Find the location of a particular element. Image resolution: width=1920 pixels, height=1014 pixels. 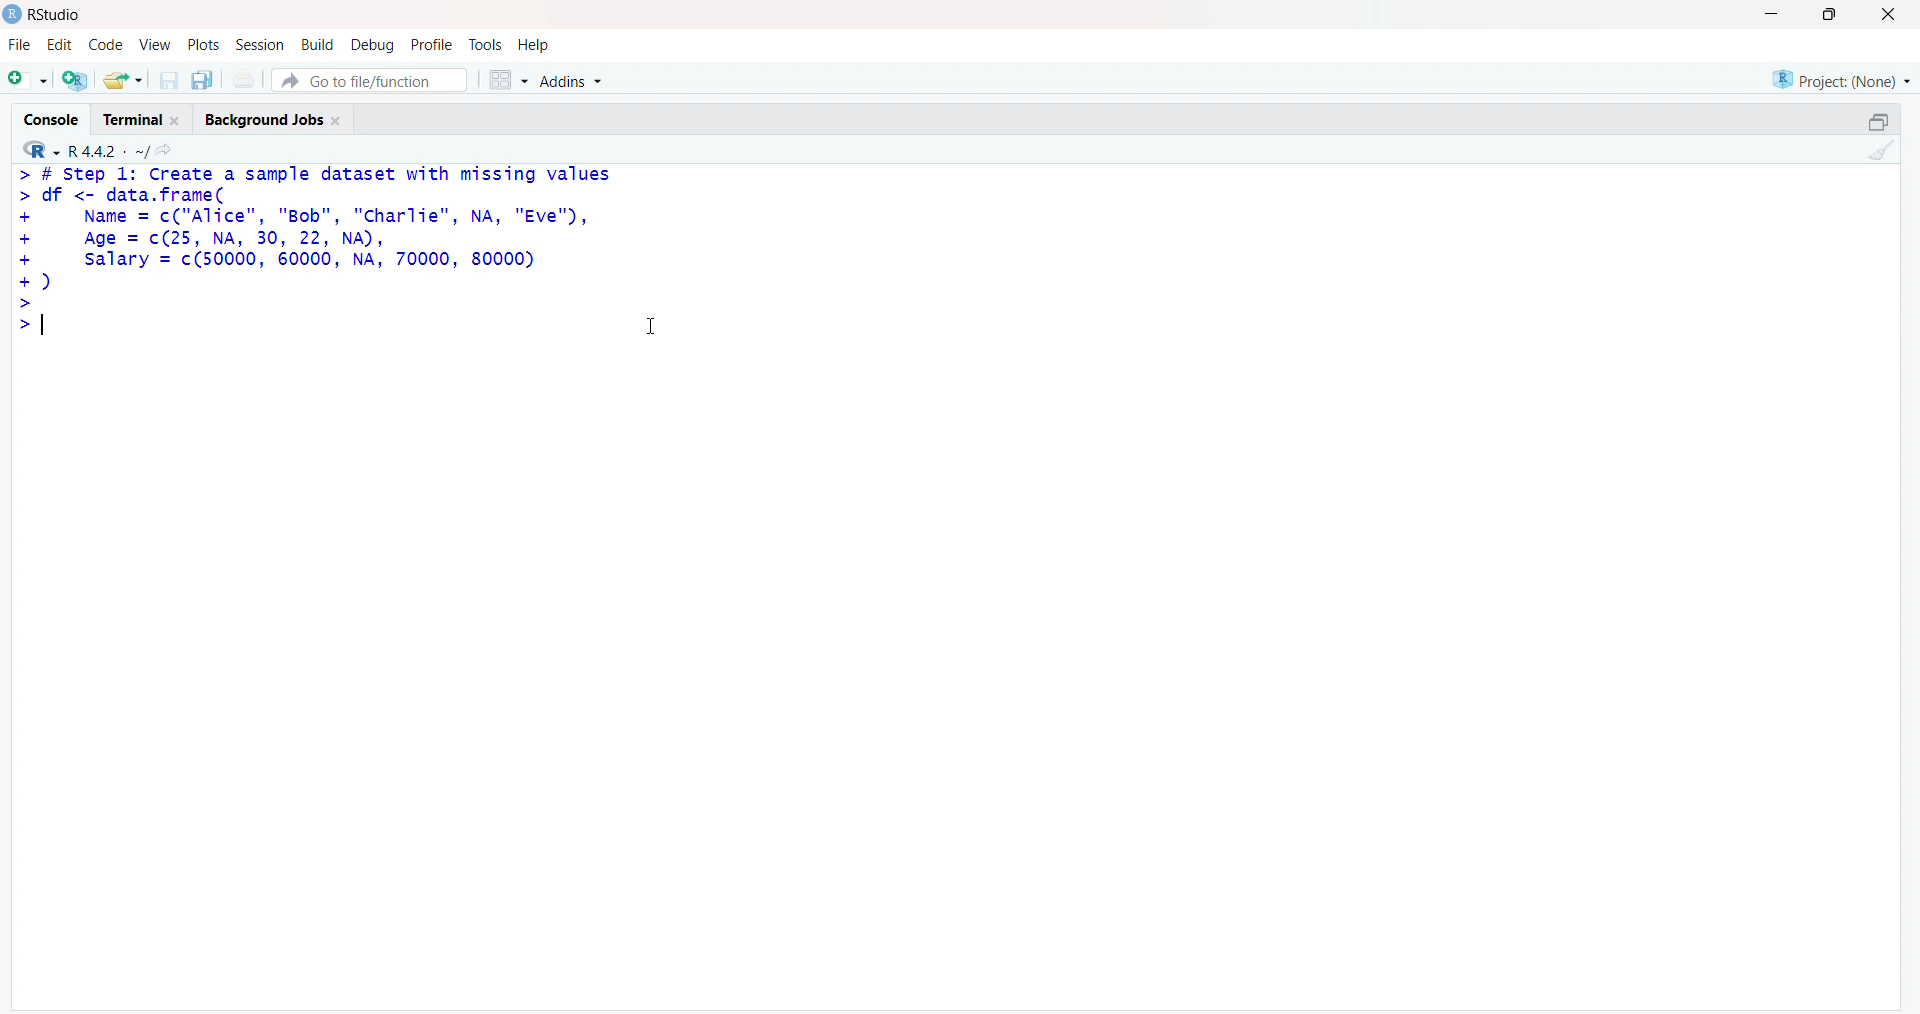

Workspace panes is located at coordinates (507, 80).